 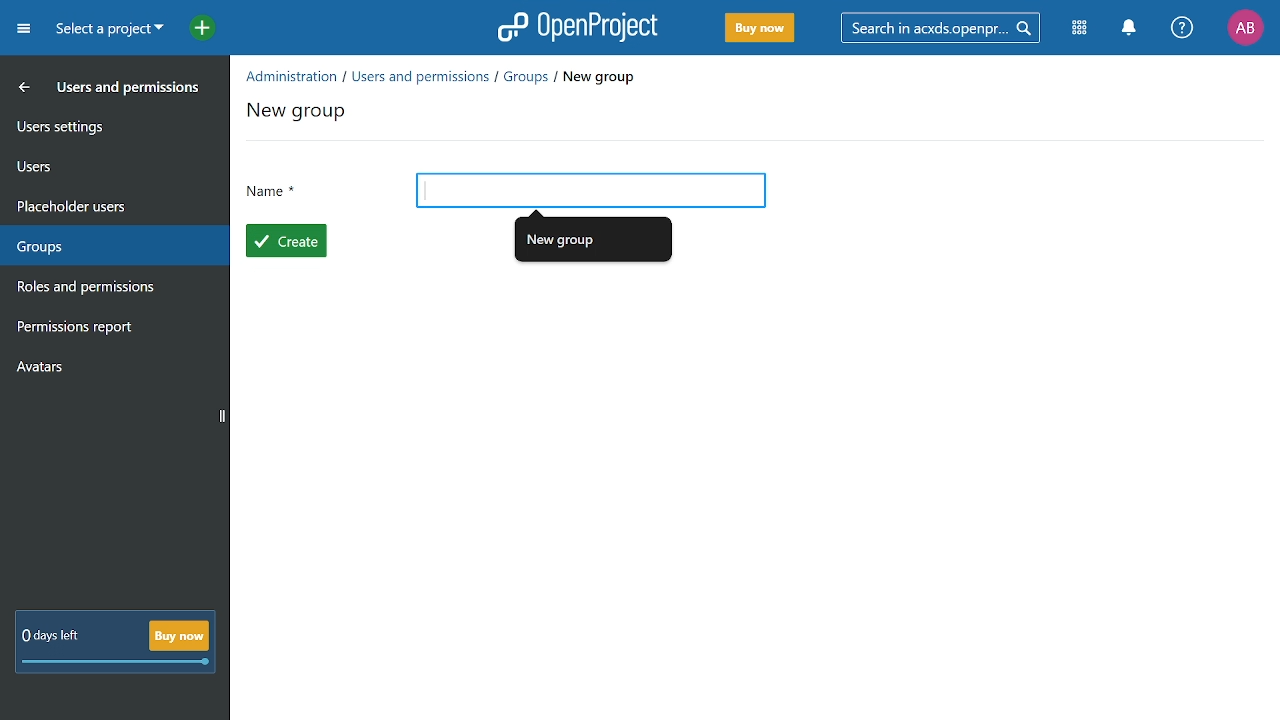 I want to click on Path to current location "Administration/Users and permissions/Groups/New group", so click(x=442, y=77).